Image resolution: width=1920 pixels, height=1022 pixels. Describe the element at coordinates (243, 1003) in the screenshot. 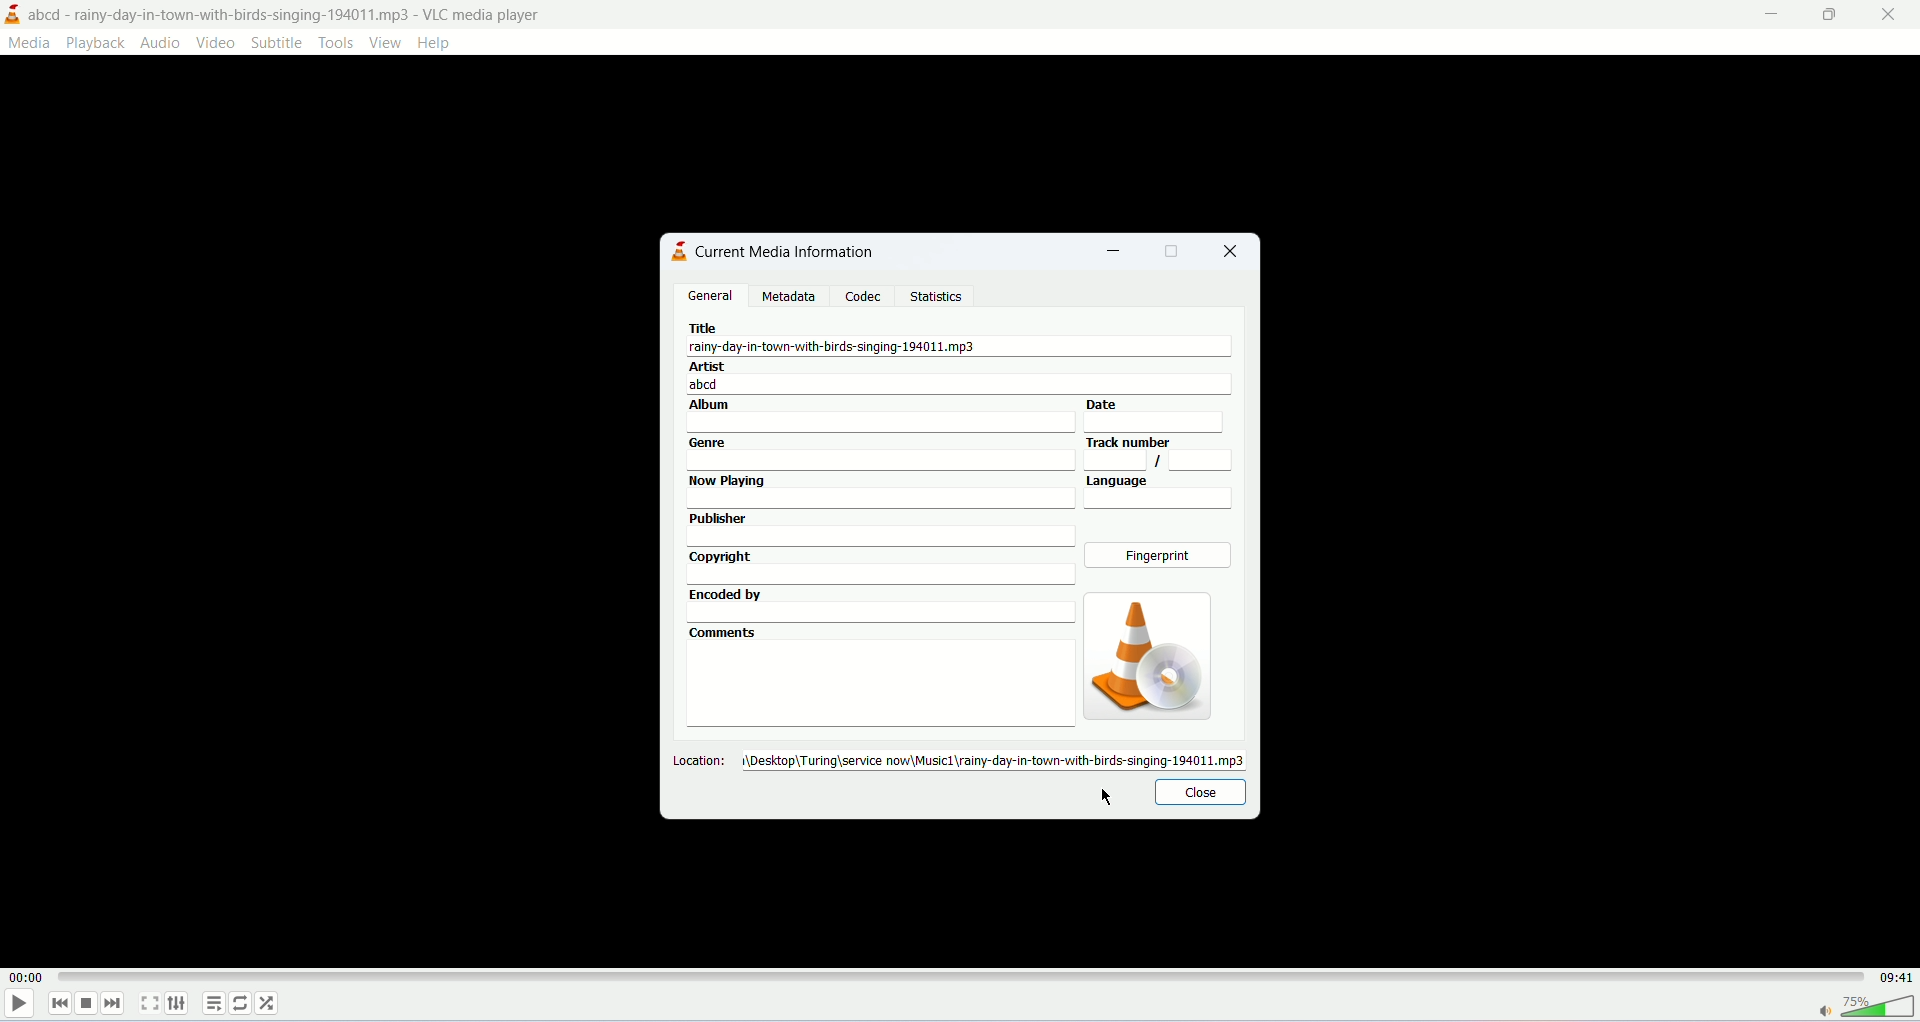

I see `loop` at that location.